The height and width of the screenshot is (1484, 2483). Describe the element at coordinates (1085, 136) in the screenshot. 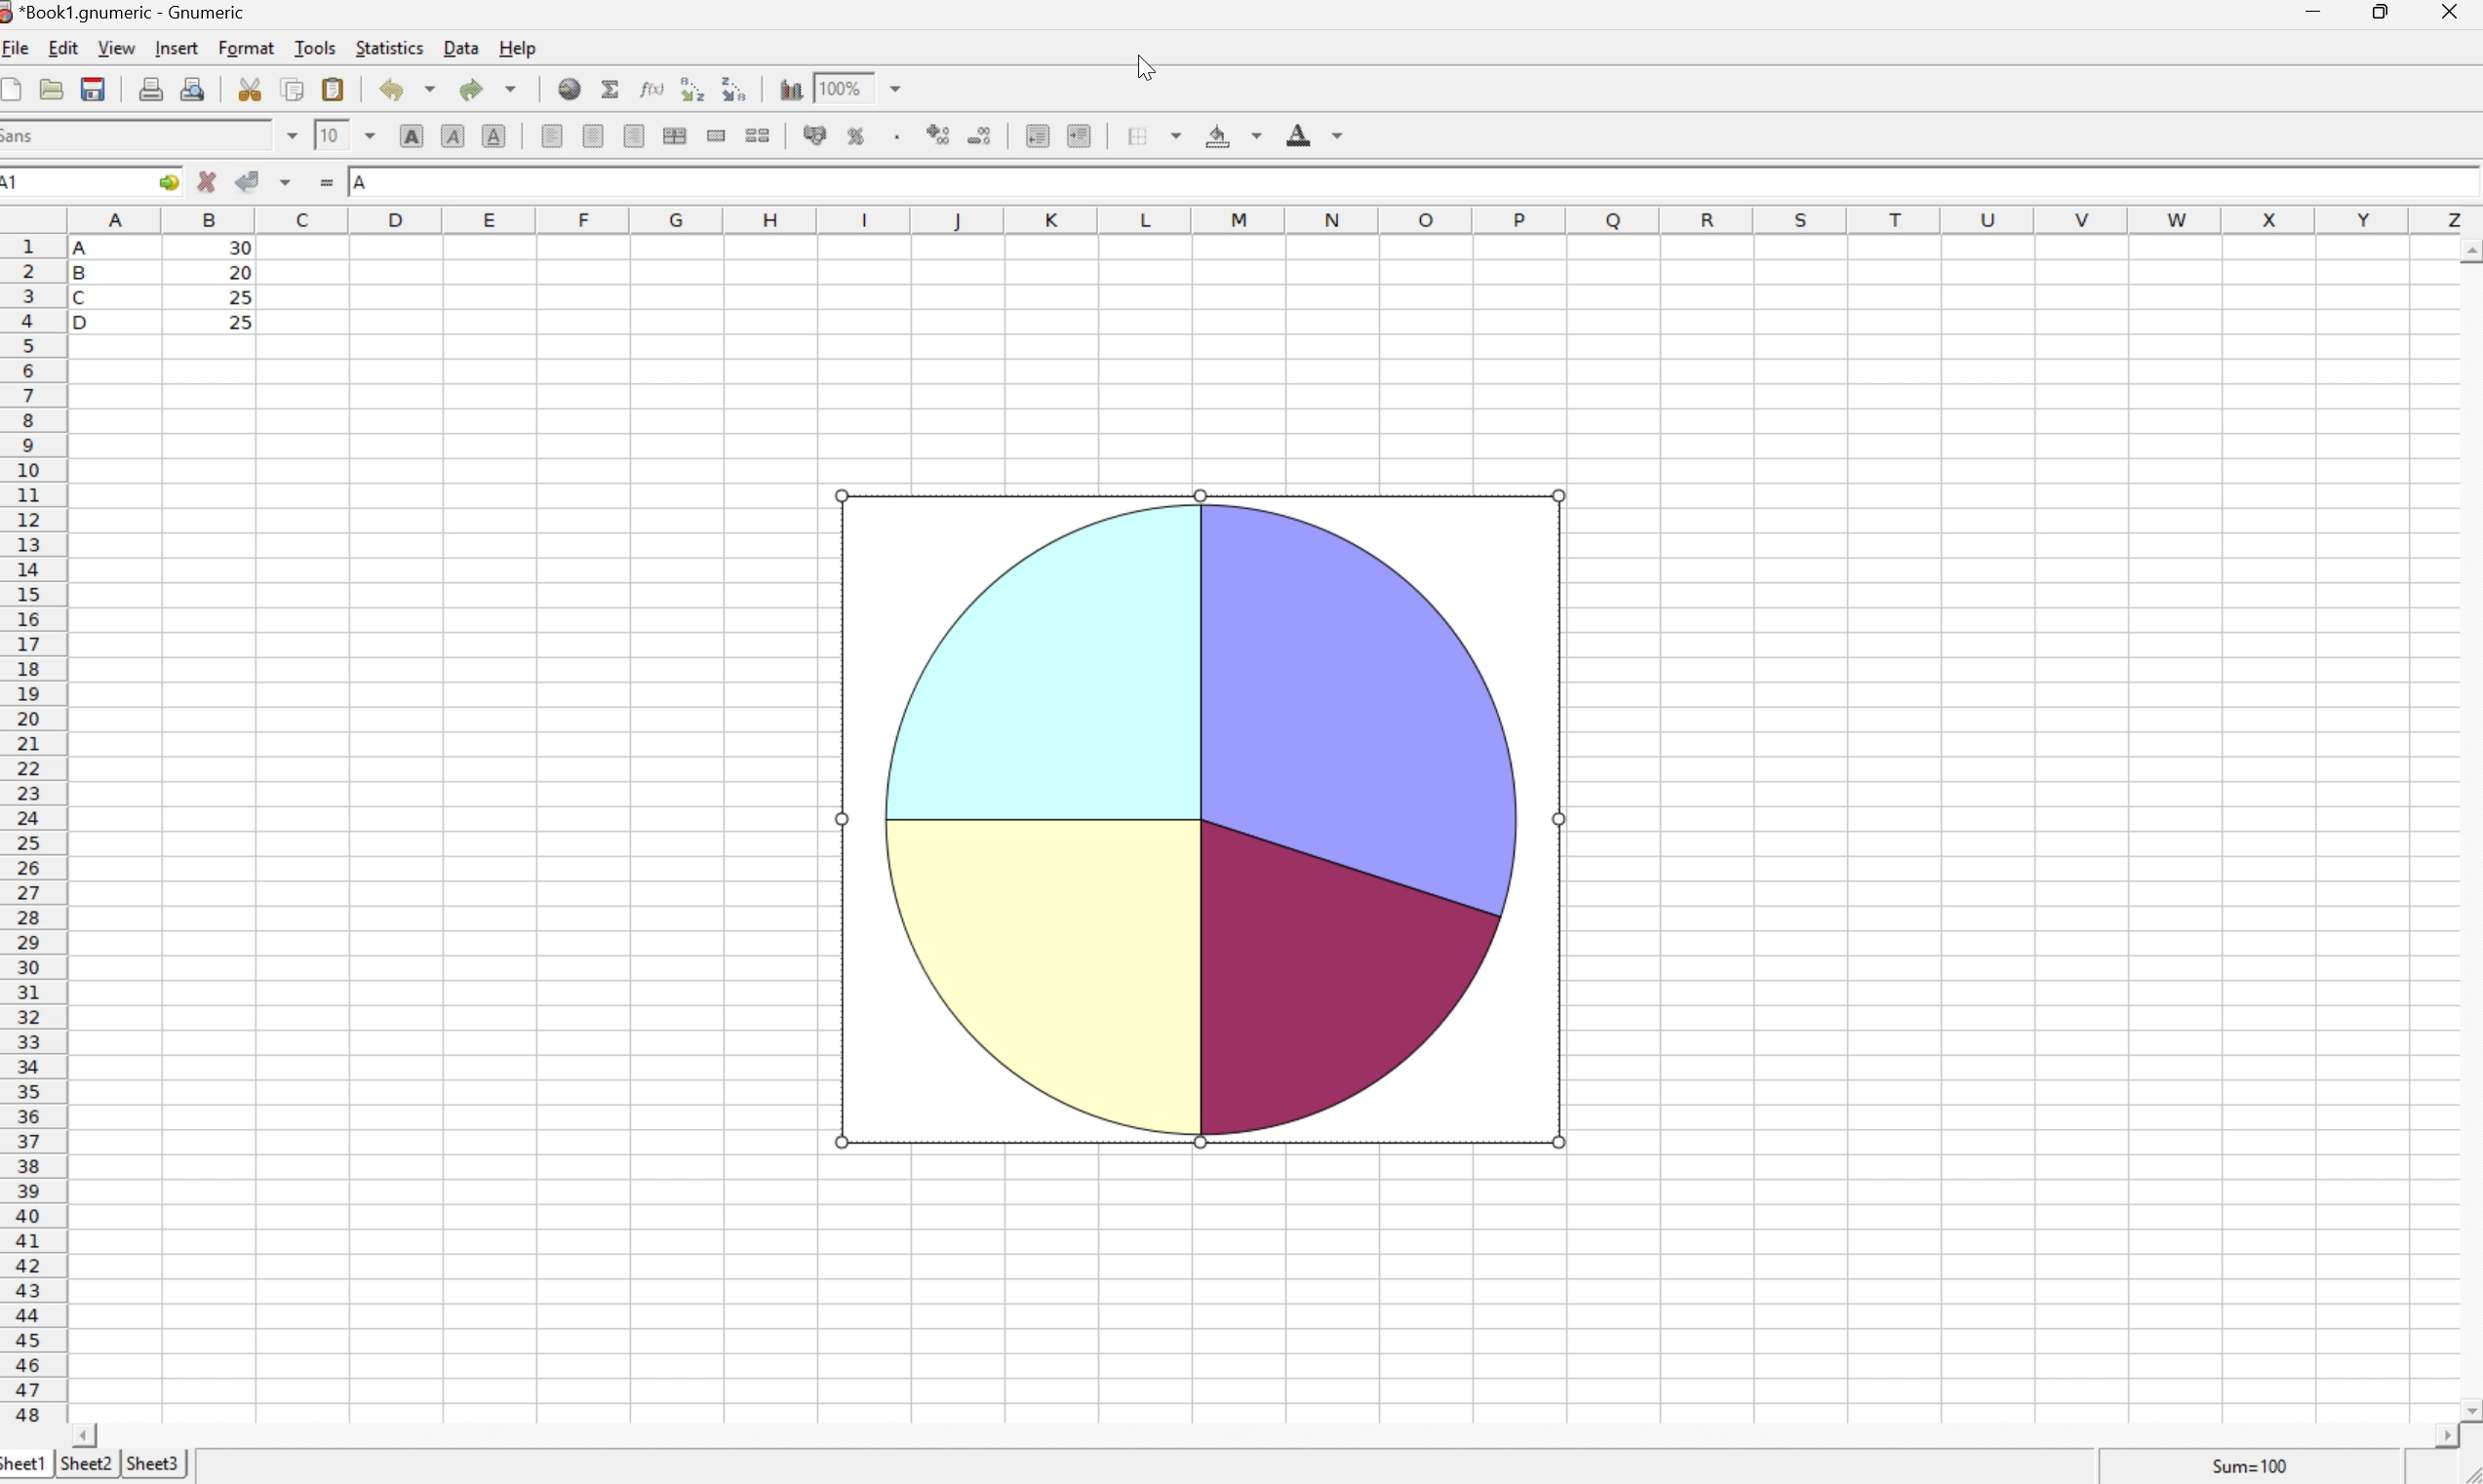

I see `Increase indent, and align the contents to the left` at that location.